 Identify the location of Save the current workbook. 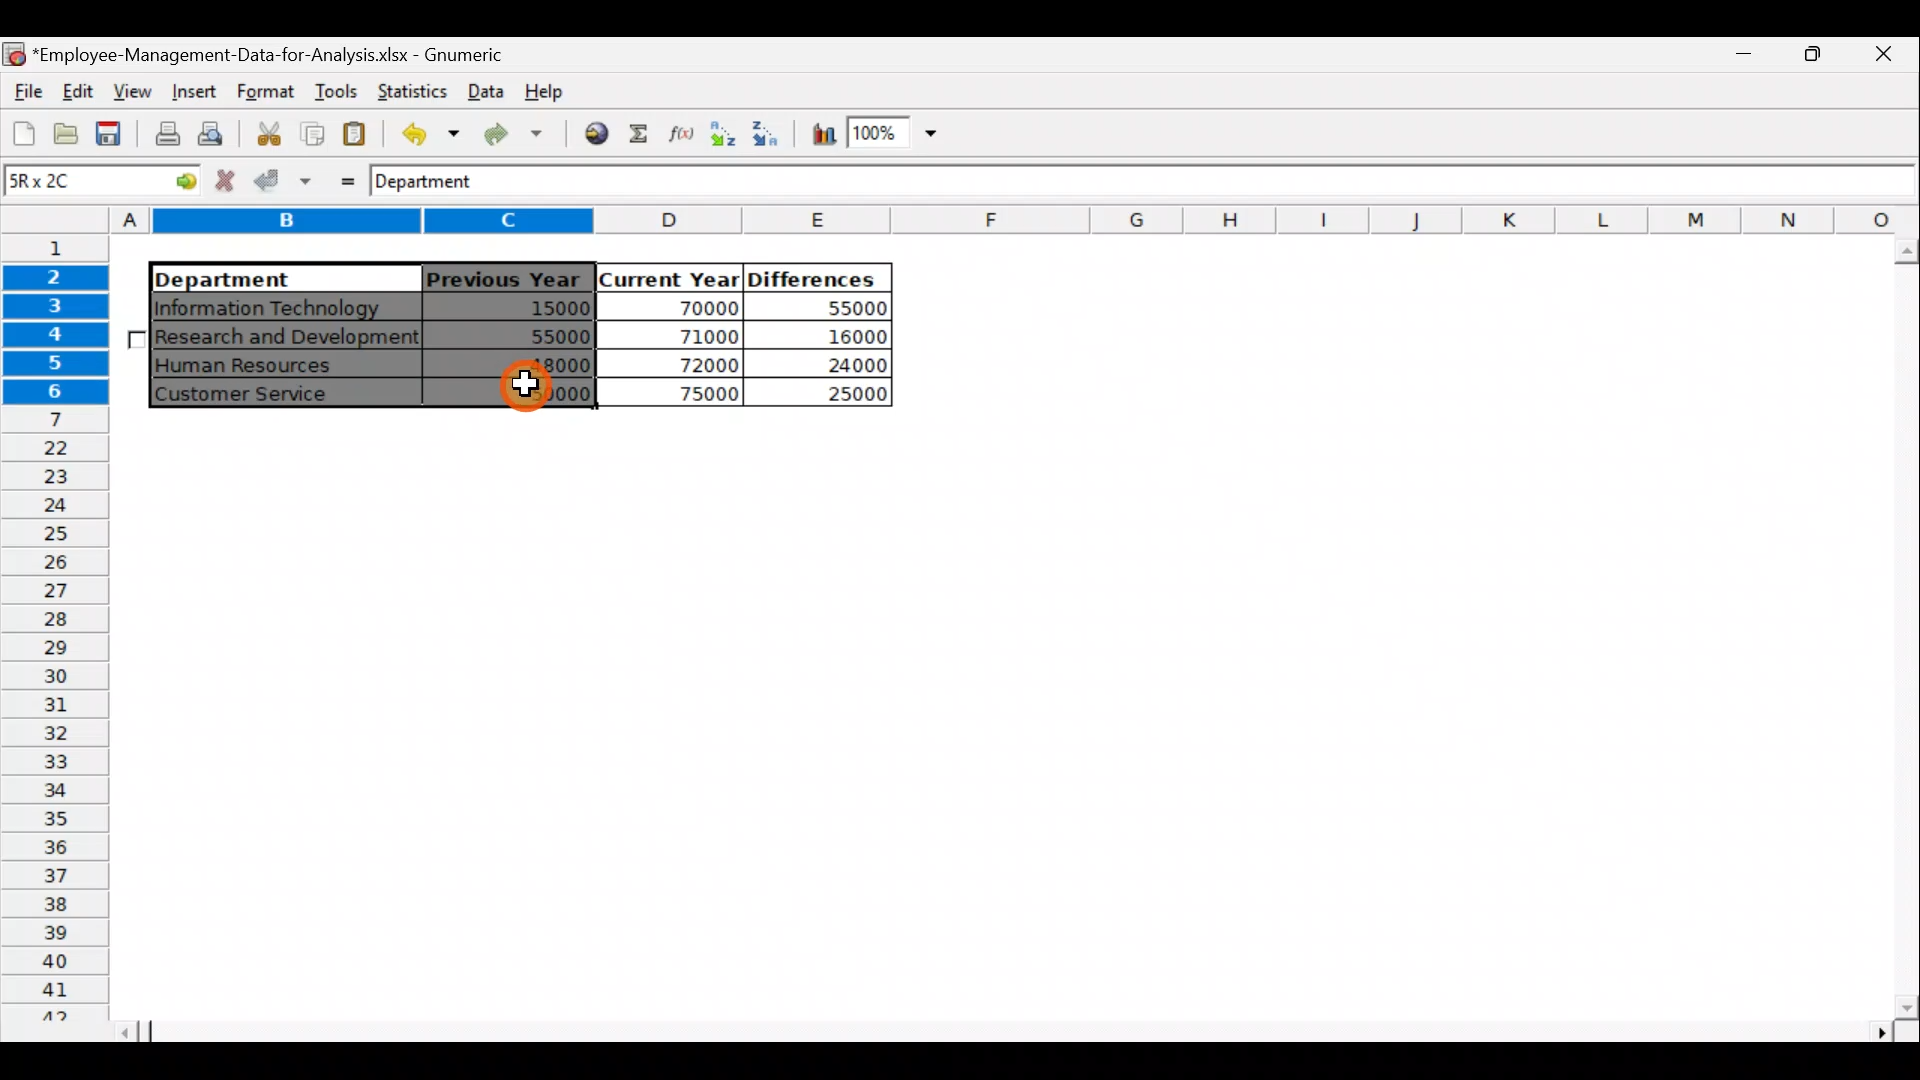
(110, 135).